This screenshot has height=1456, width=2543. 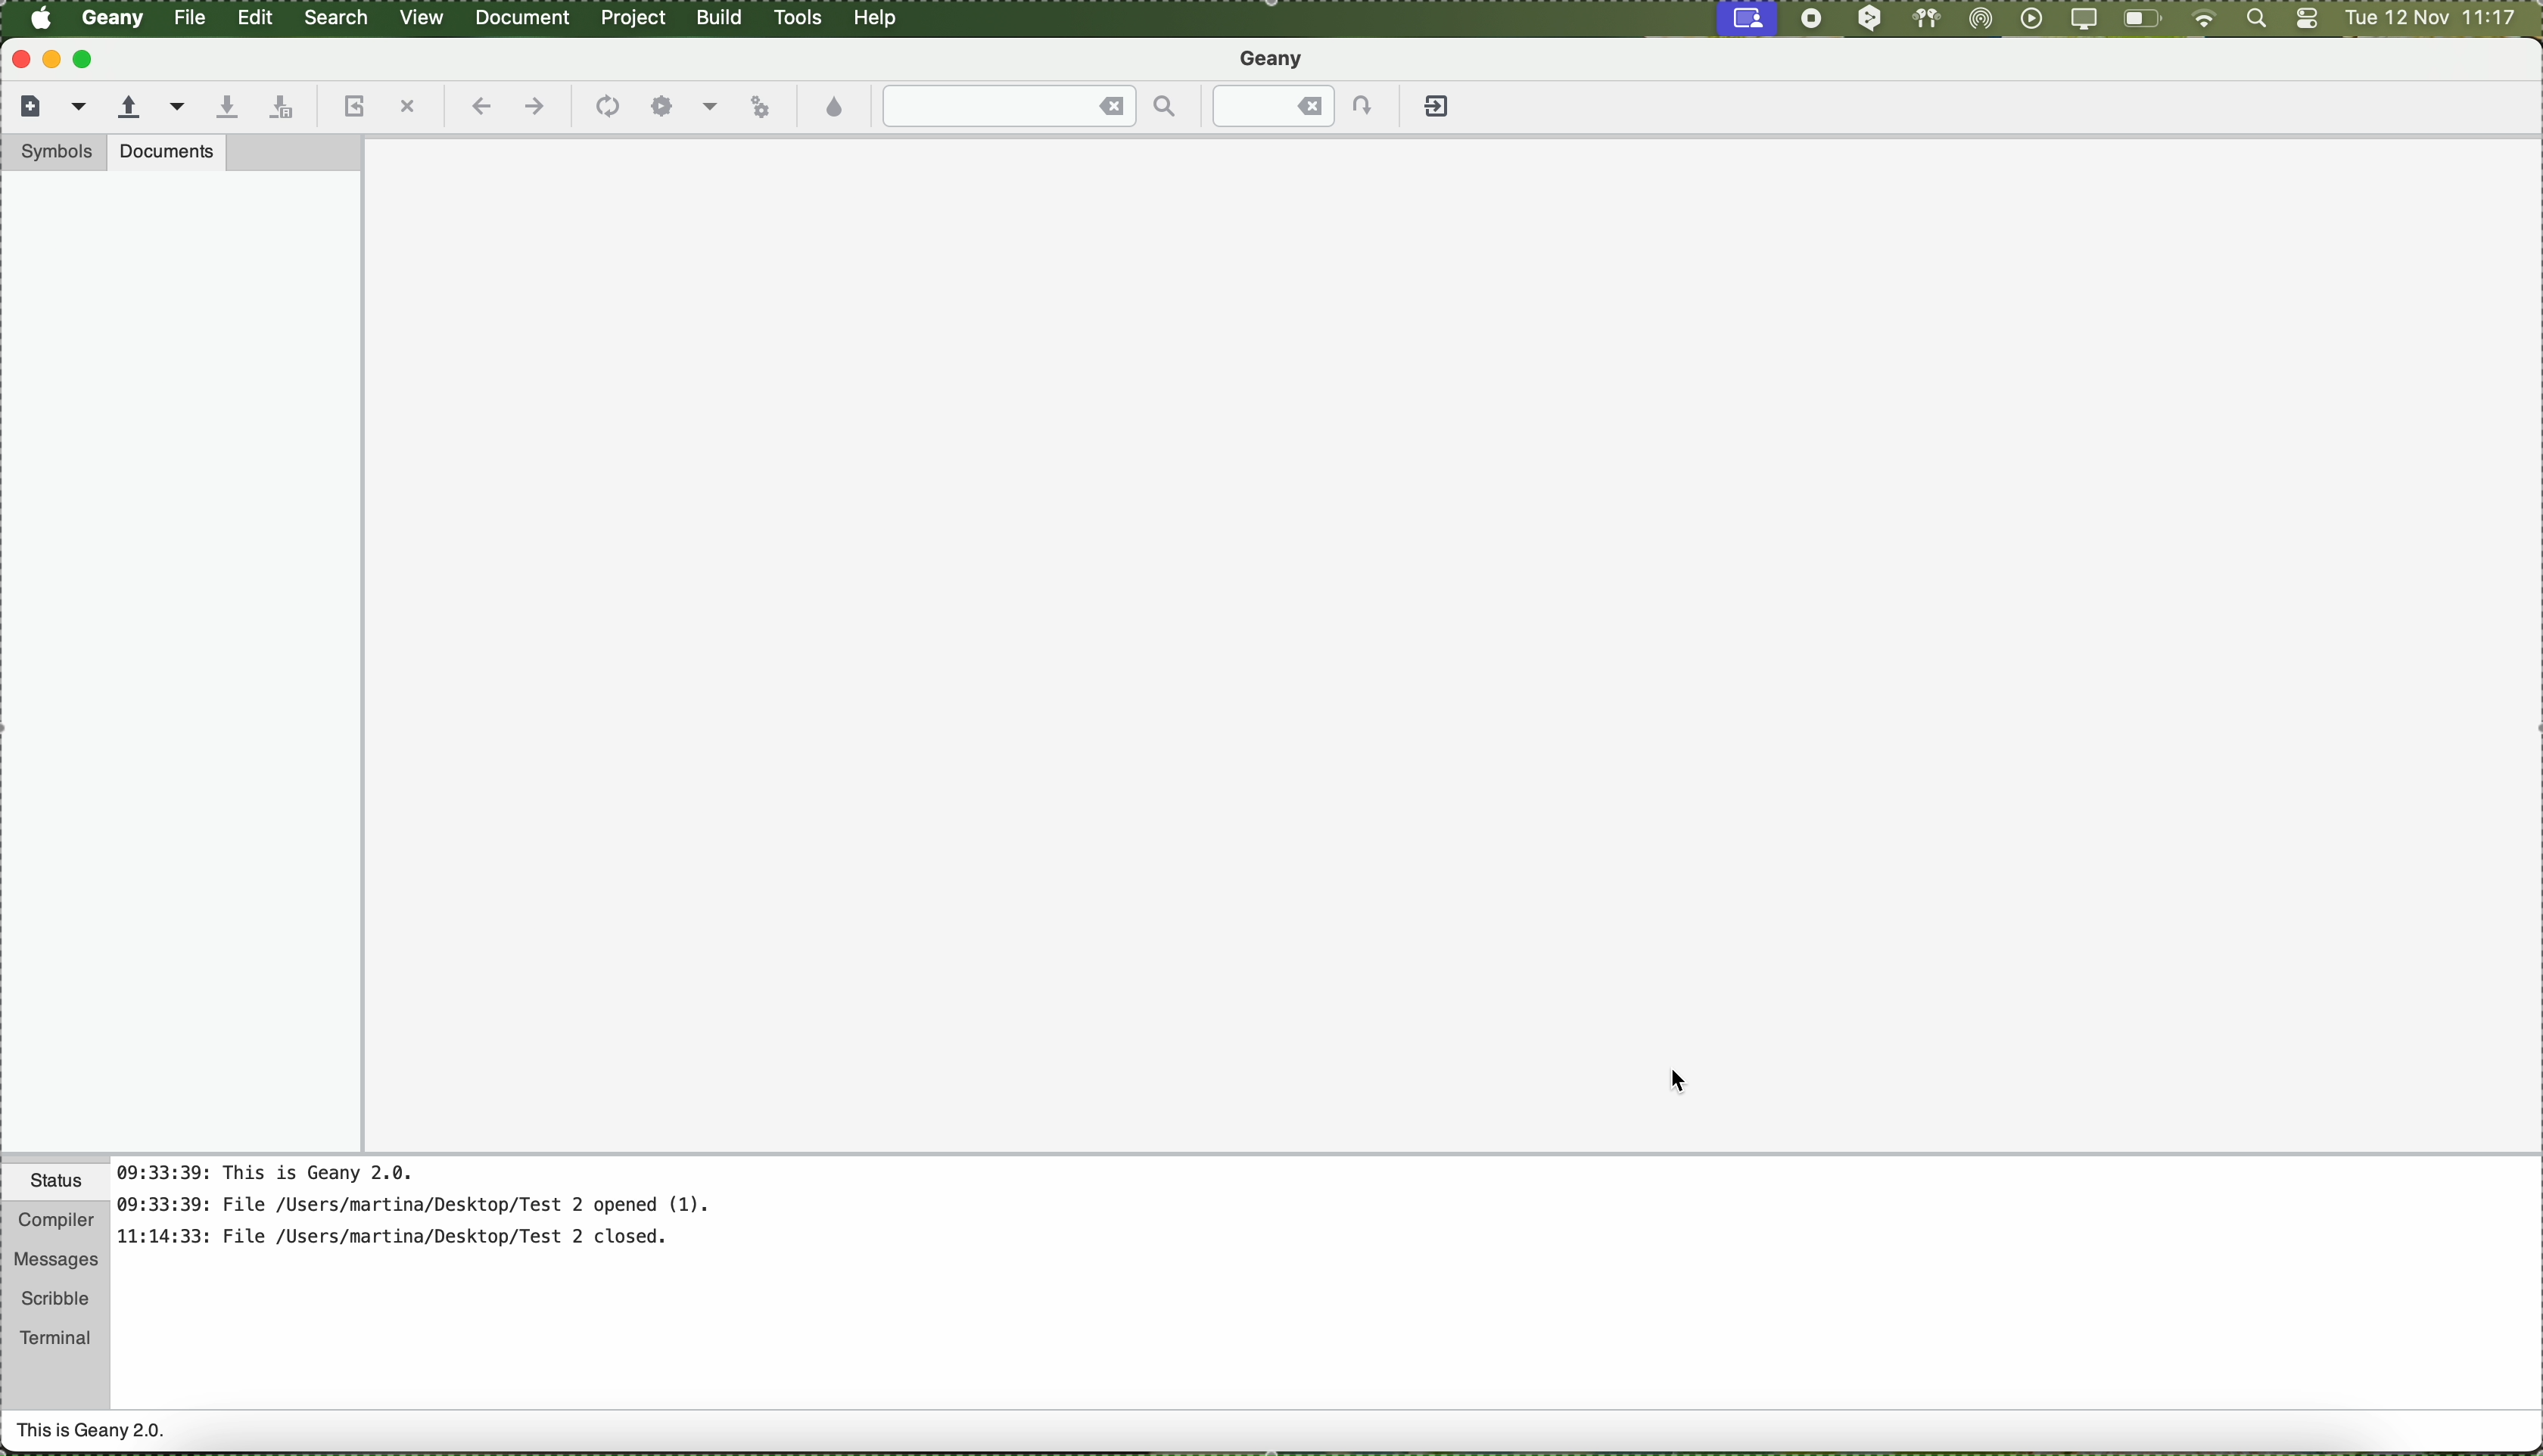 What do you see at coordinates (179, 106) in the screenshot?
I see `open a recent file` at bounding box center [179, 106].